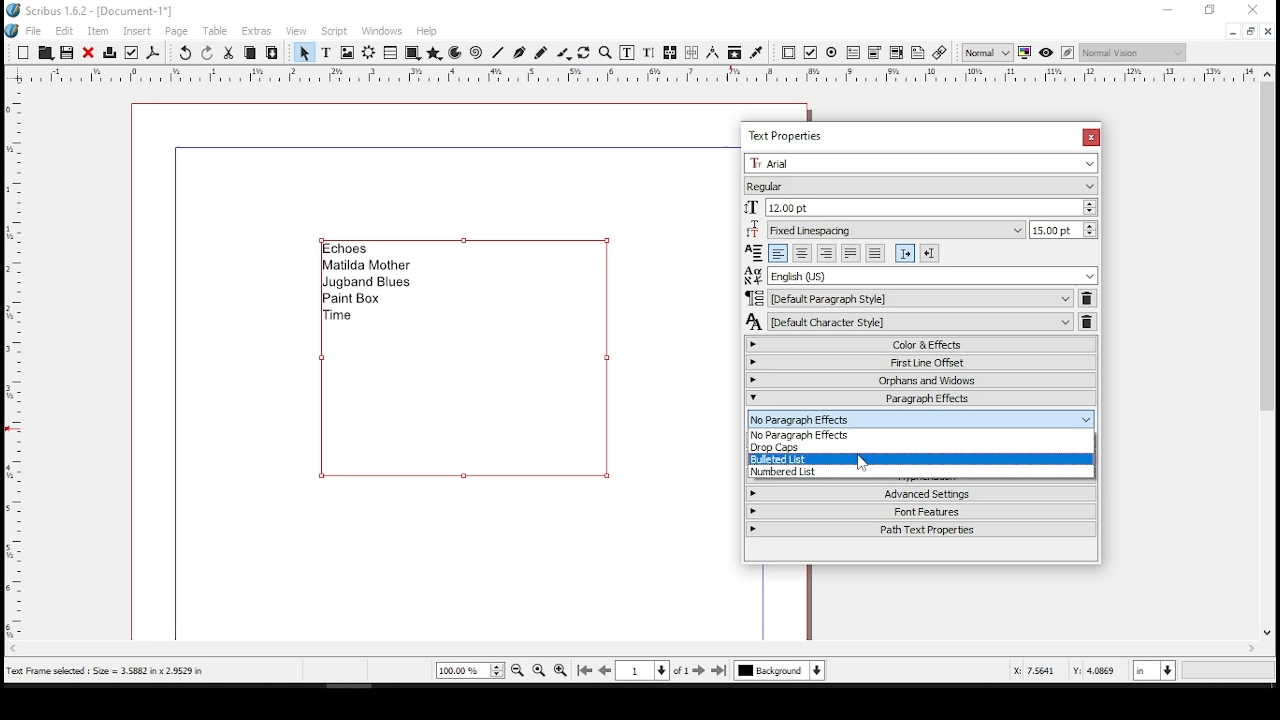  I want to click on echoes, so click(349, 248).